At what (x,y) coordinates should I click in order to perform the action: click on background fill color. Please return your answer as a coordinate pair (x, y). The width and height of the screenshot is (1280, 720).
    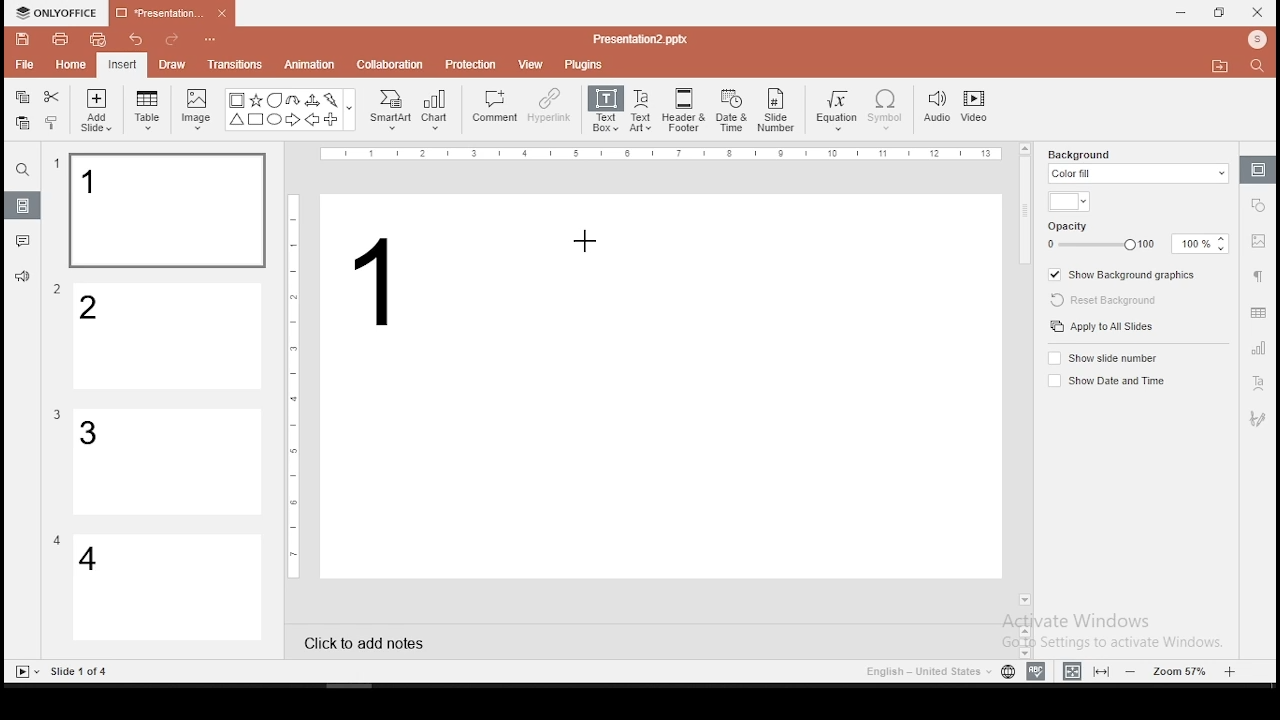
    Looking at the image, I should click on (1070, 203).